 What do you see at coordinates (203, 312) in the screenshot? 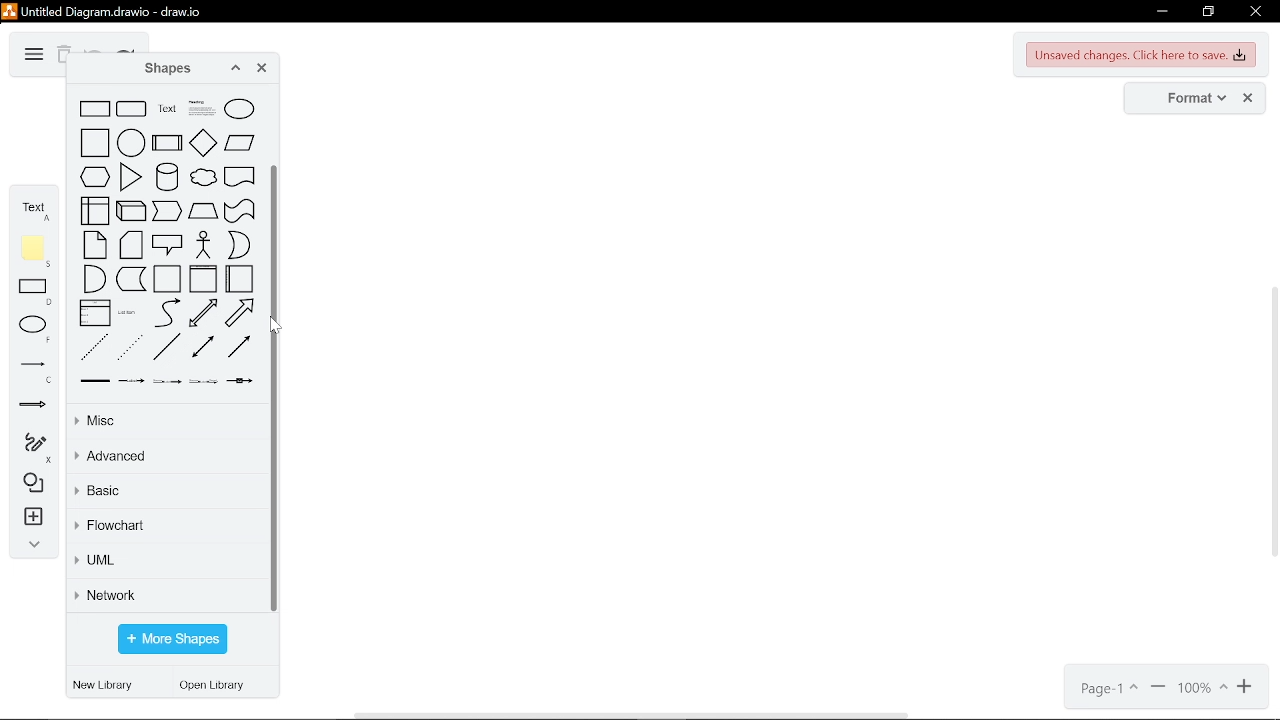
I see `bidirectional arrow` at bounding box center [203, 312].